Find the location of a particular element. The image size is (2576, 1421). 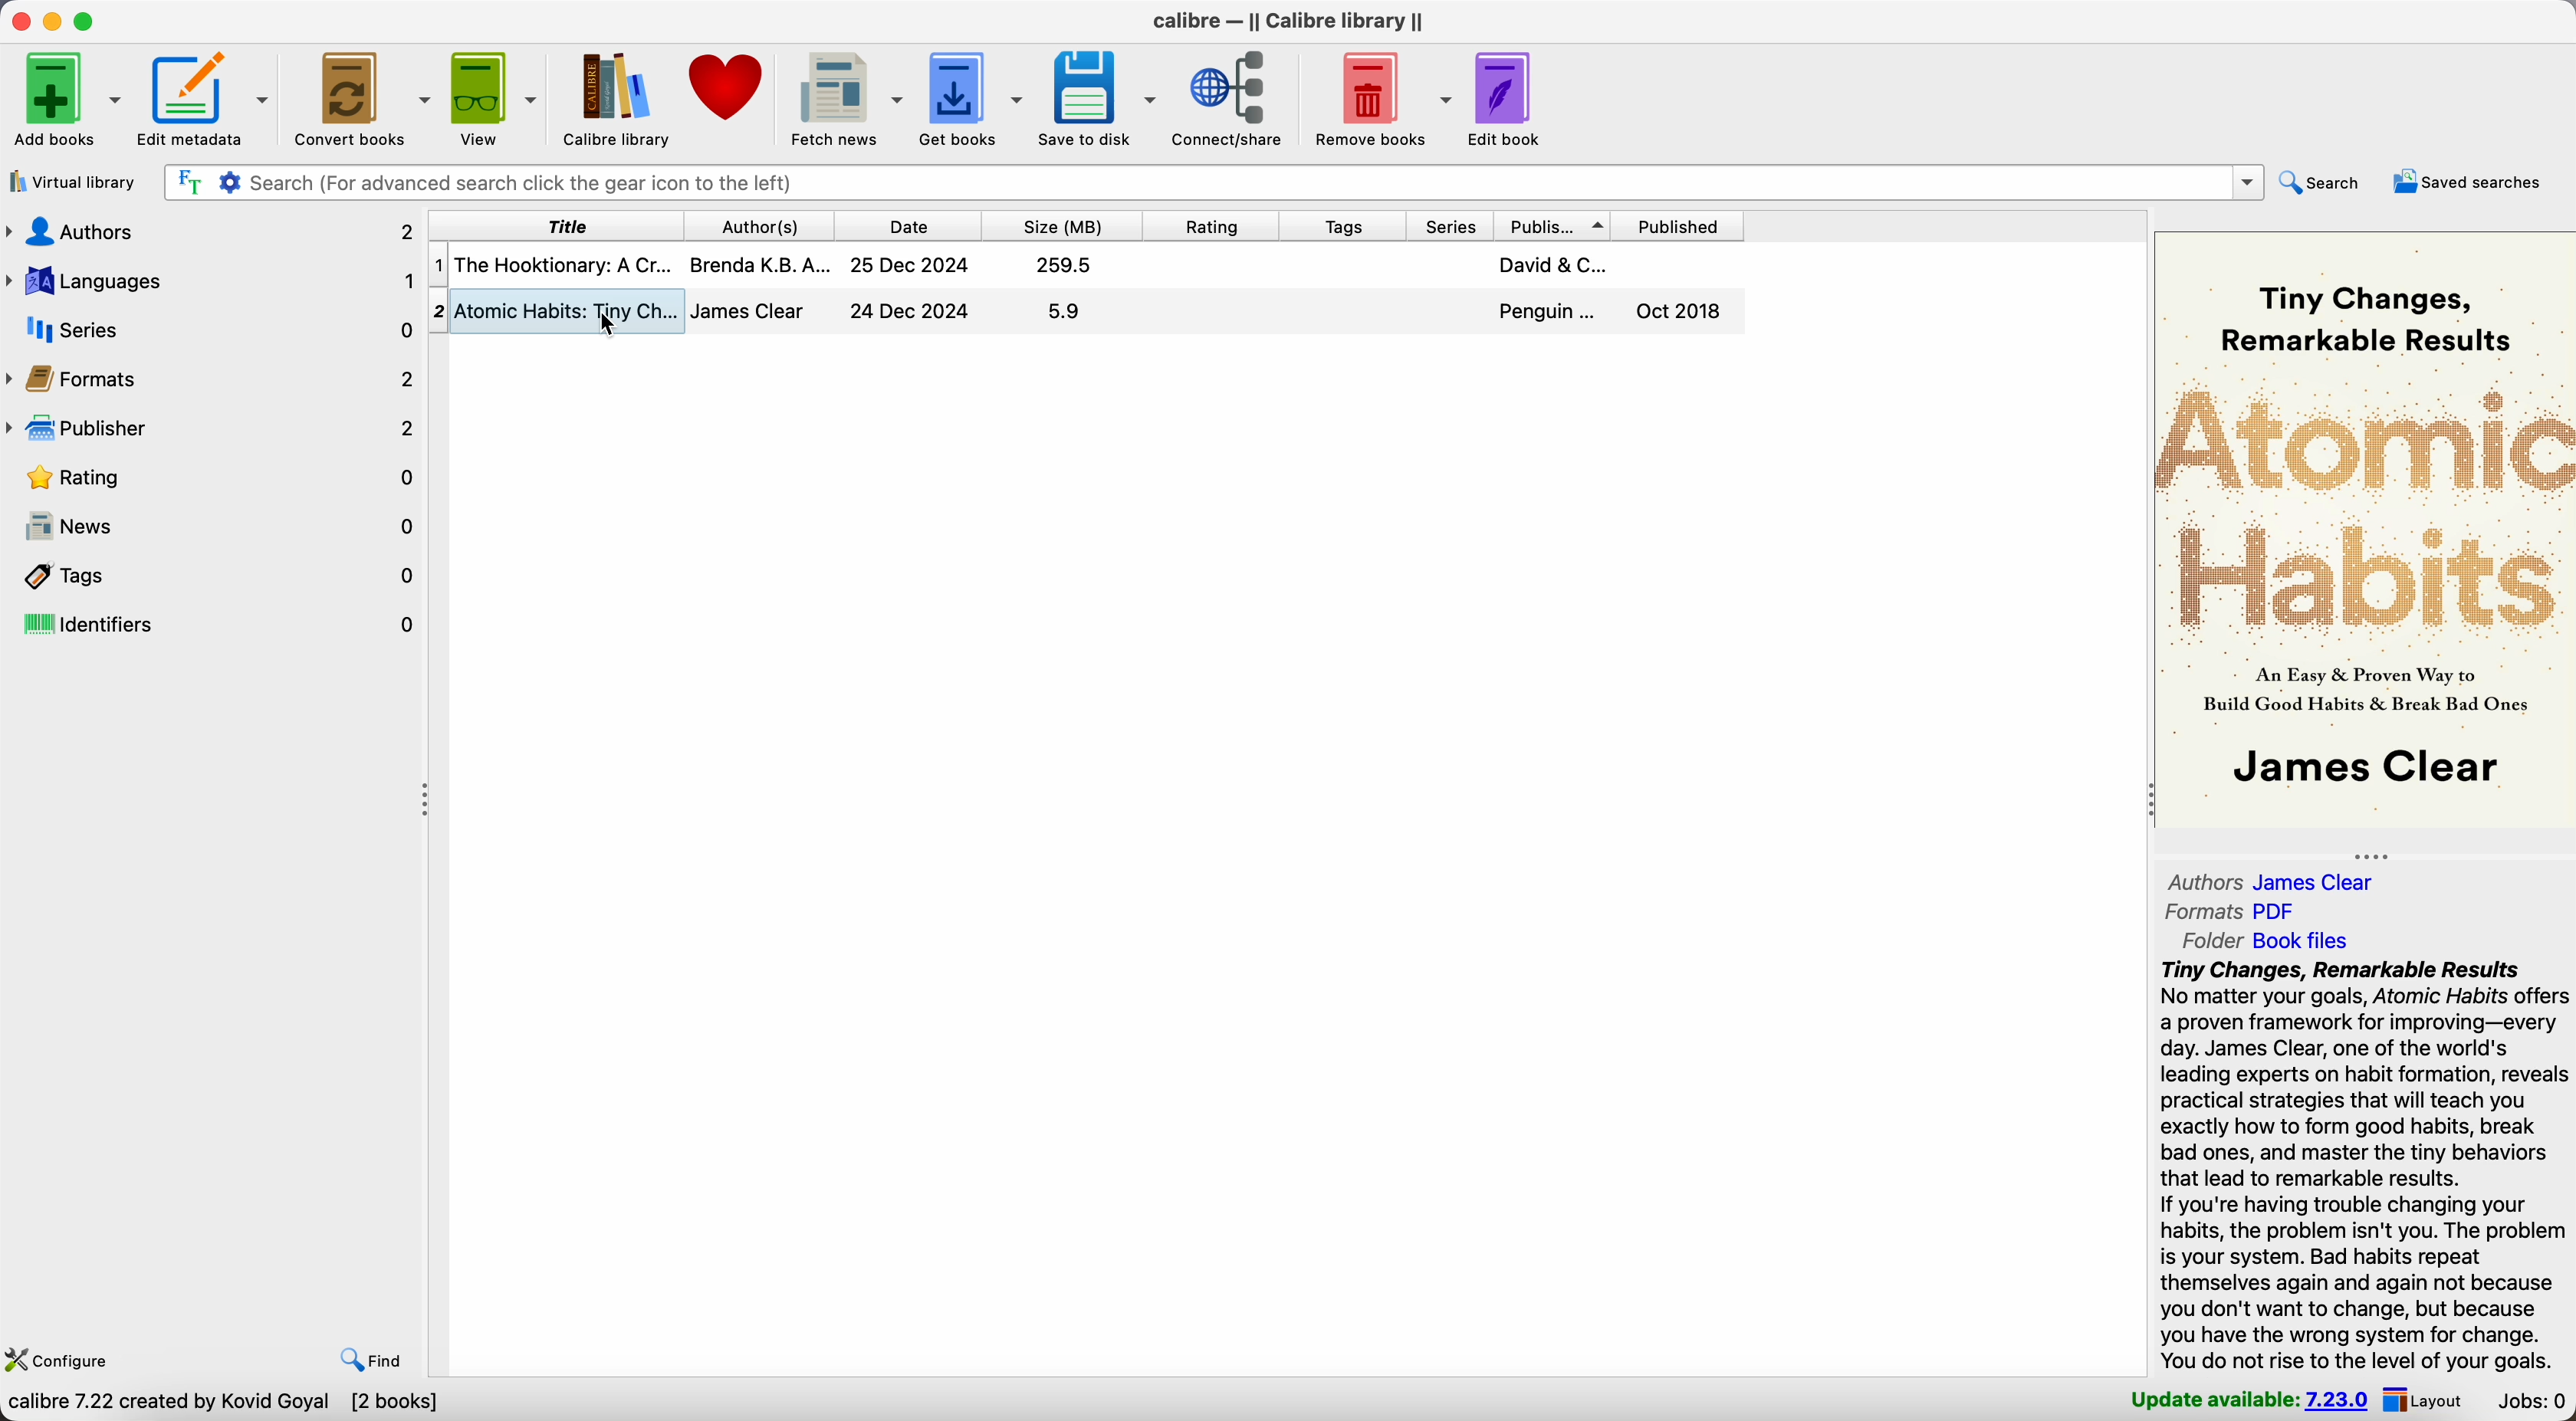

calibre 7.22 created by Kovid Goyal [2 books] is located at coordinates (225, 1404).